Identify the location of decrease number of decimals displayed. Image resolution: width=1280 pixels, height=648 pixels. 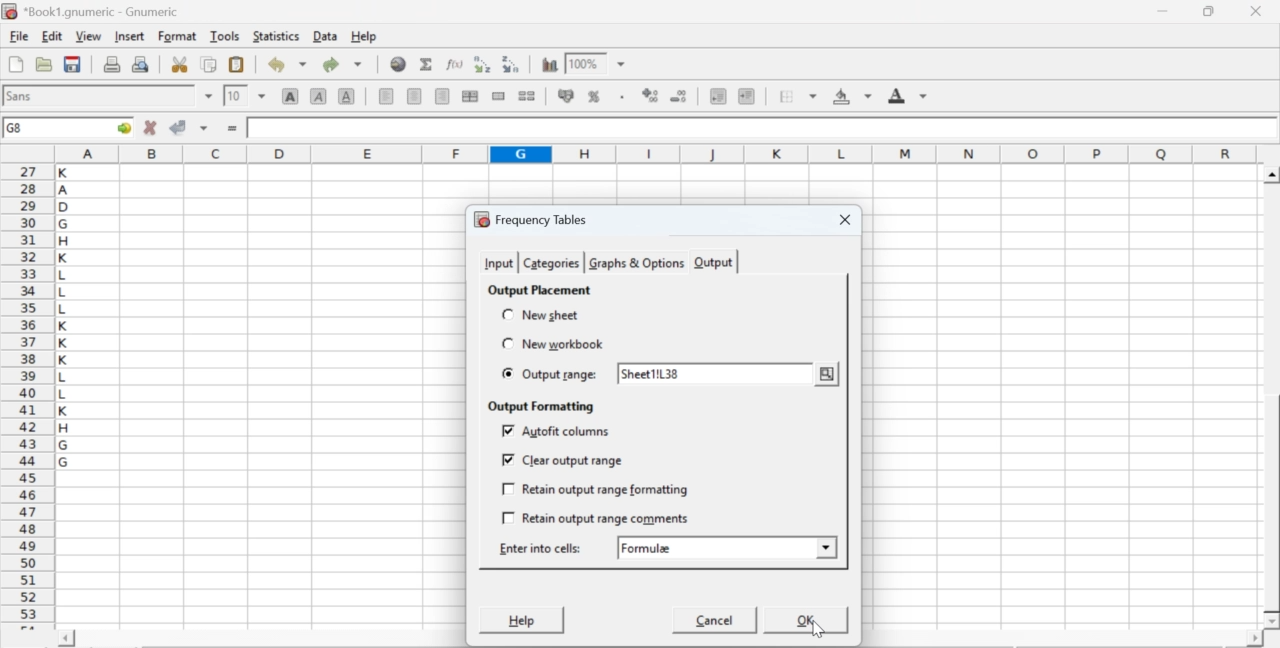
(650, 96).